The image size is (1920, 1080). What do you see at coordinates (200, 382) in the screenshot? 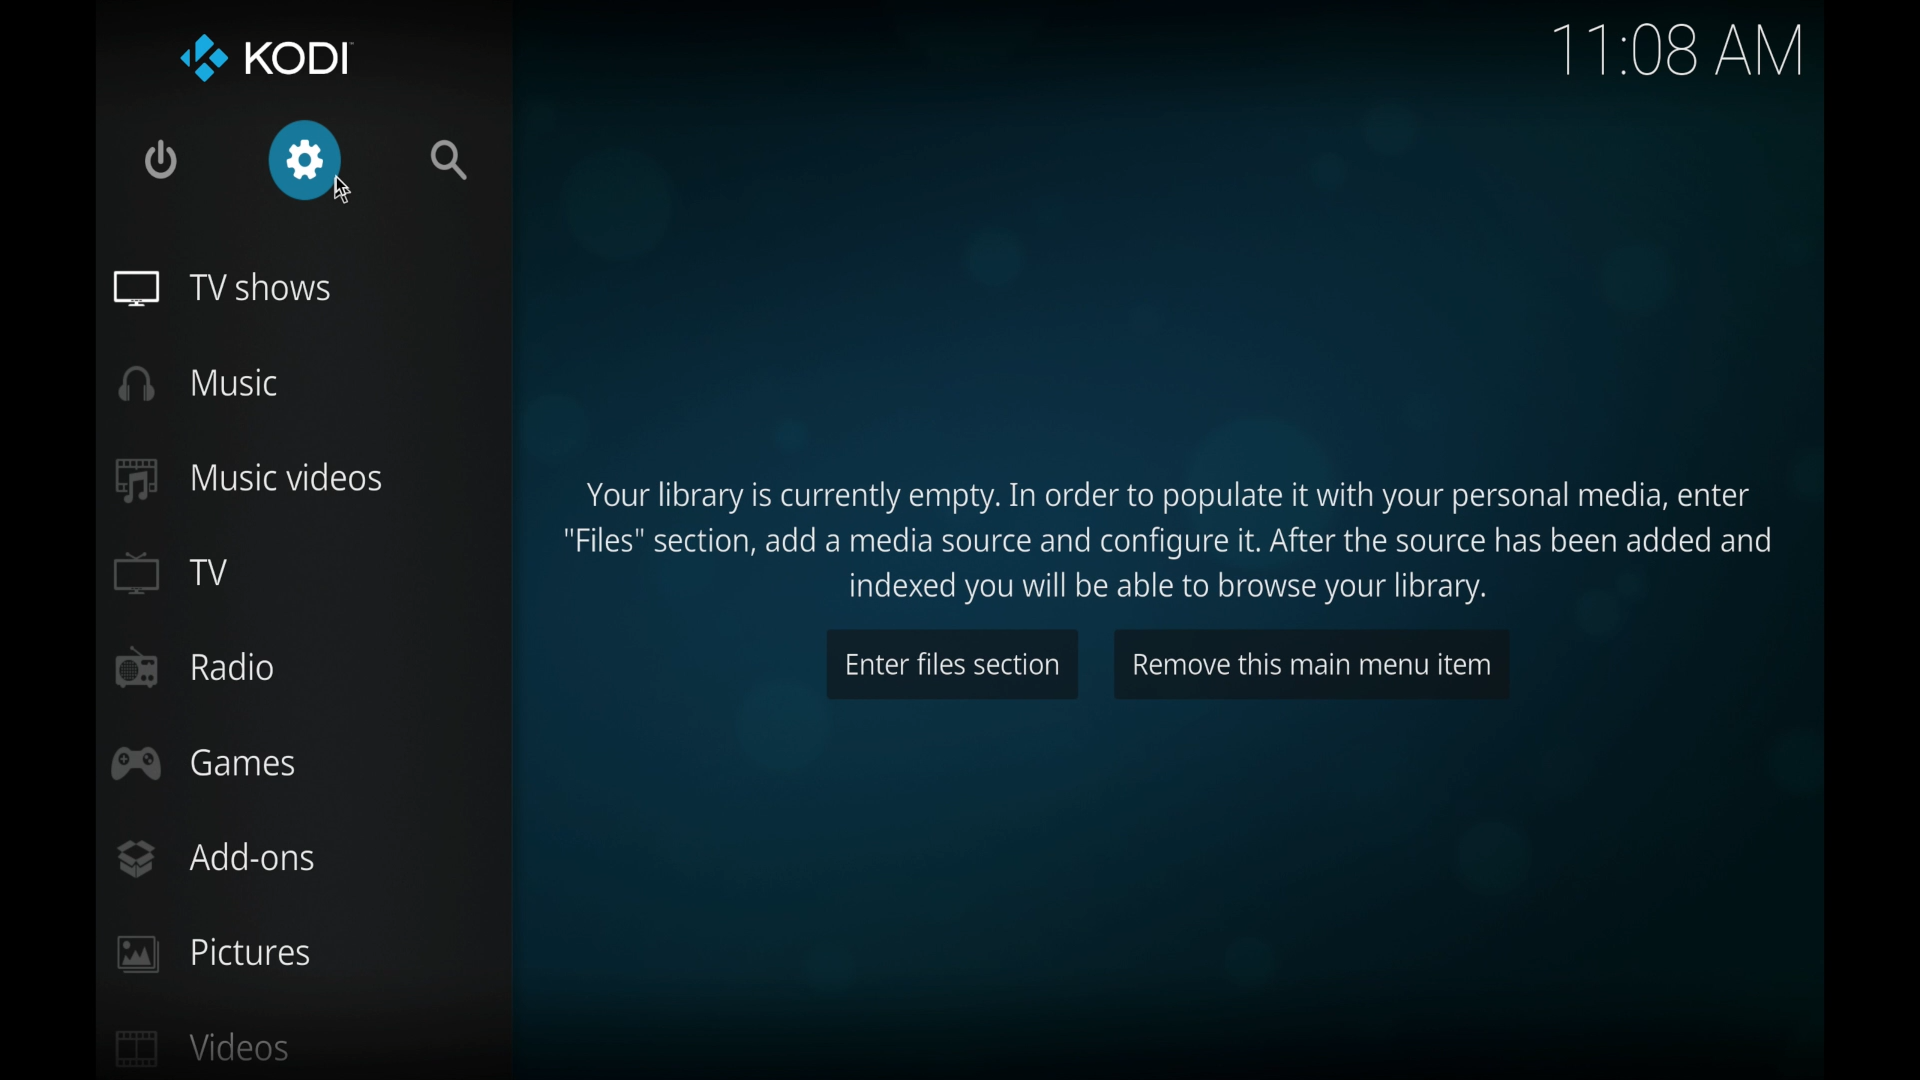
I see `music` at bounding box center [200, 382].